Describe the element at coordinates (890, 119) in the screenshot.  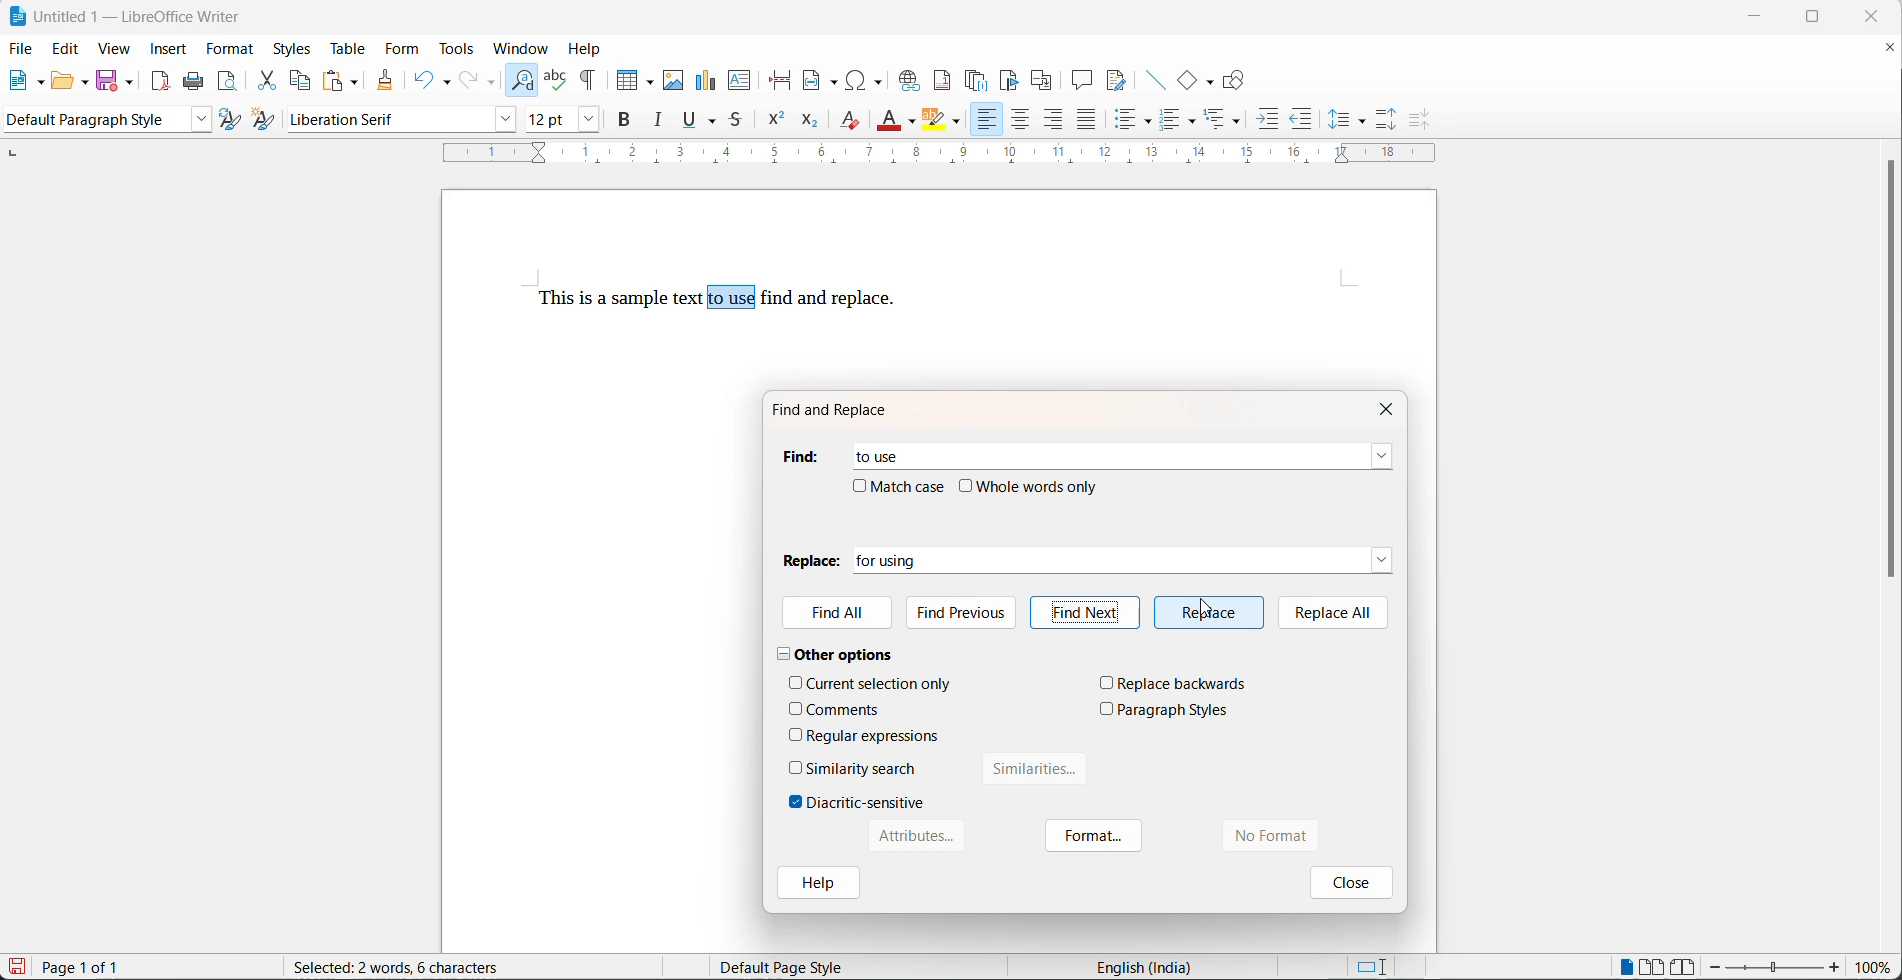
I see `font color` at that location.